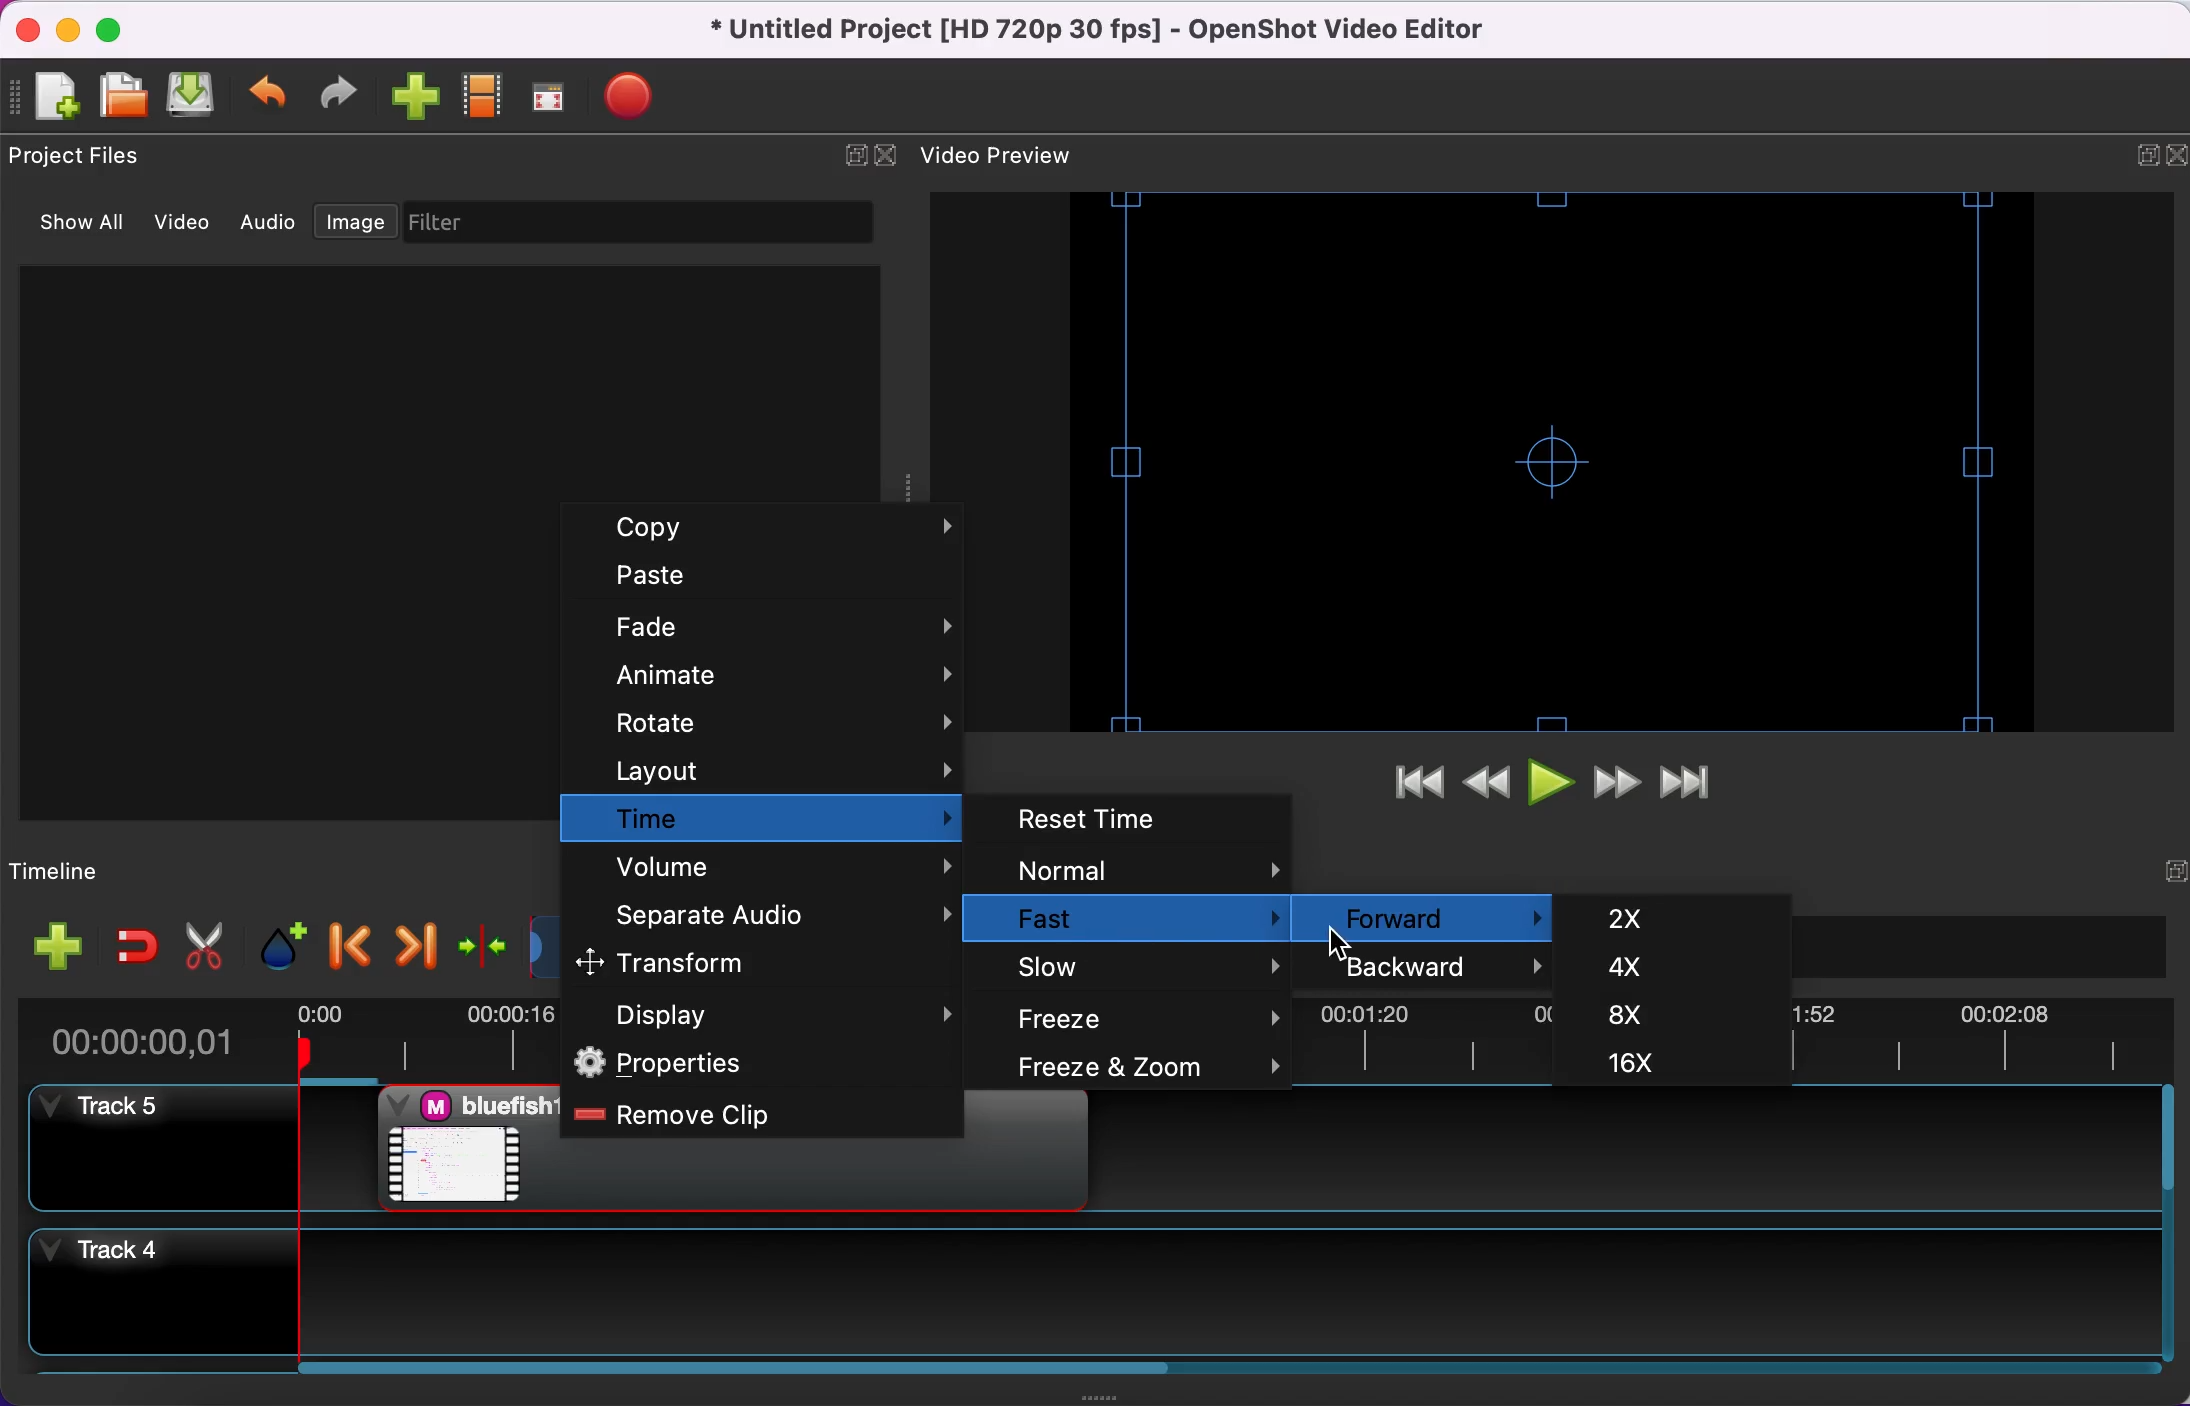 This screenshot has width=2190, height=1406. I want to click on remove clip, so click(751, 1116).